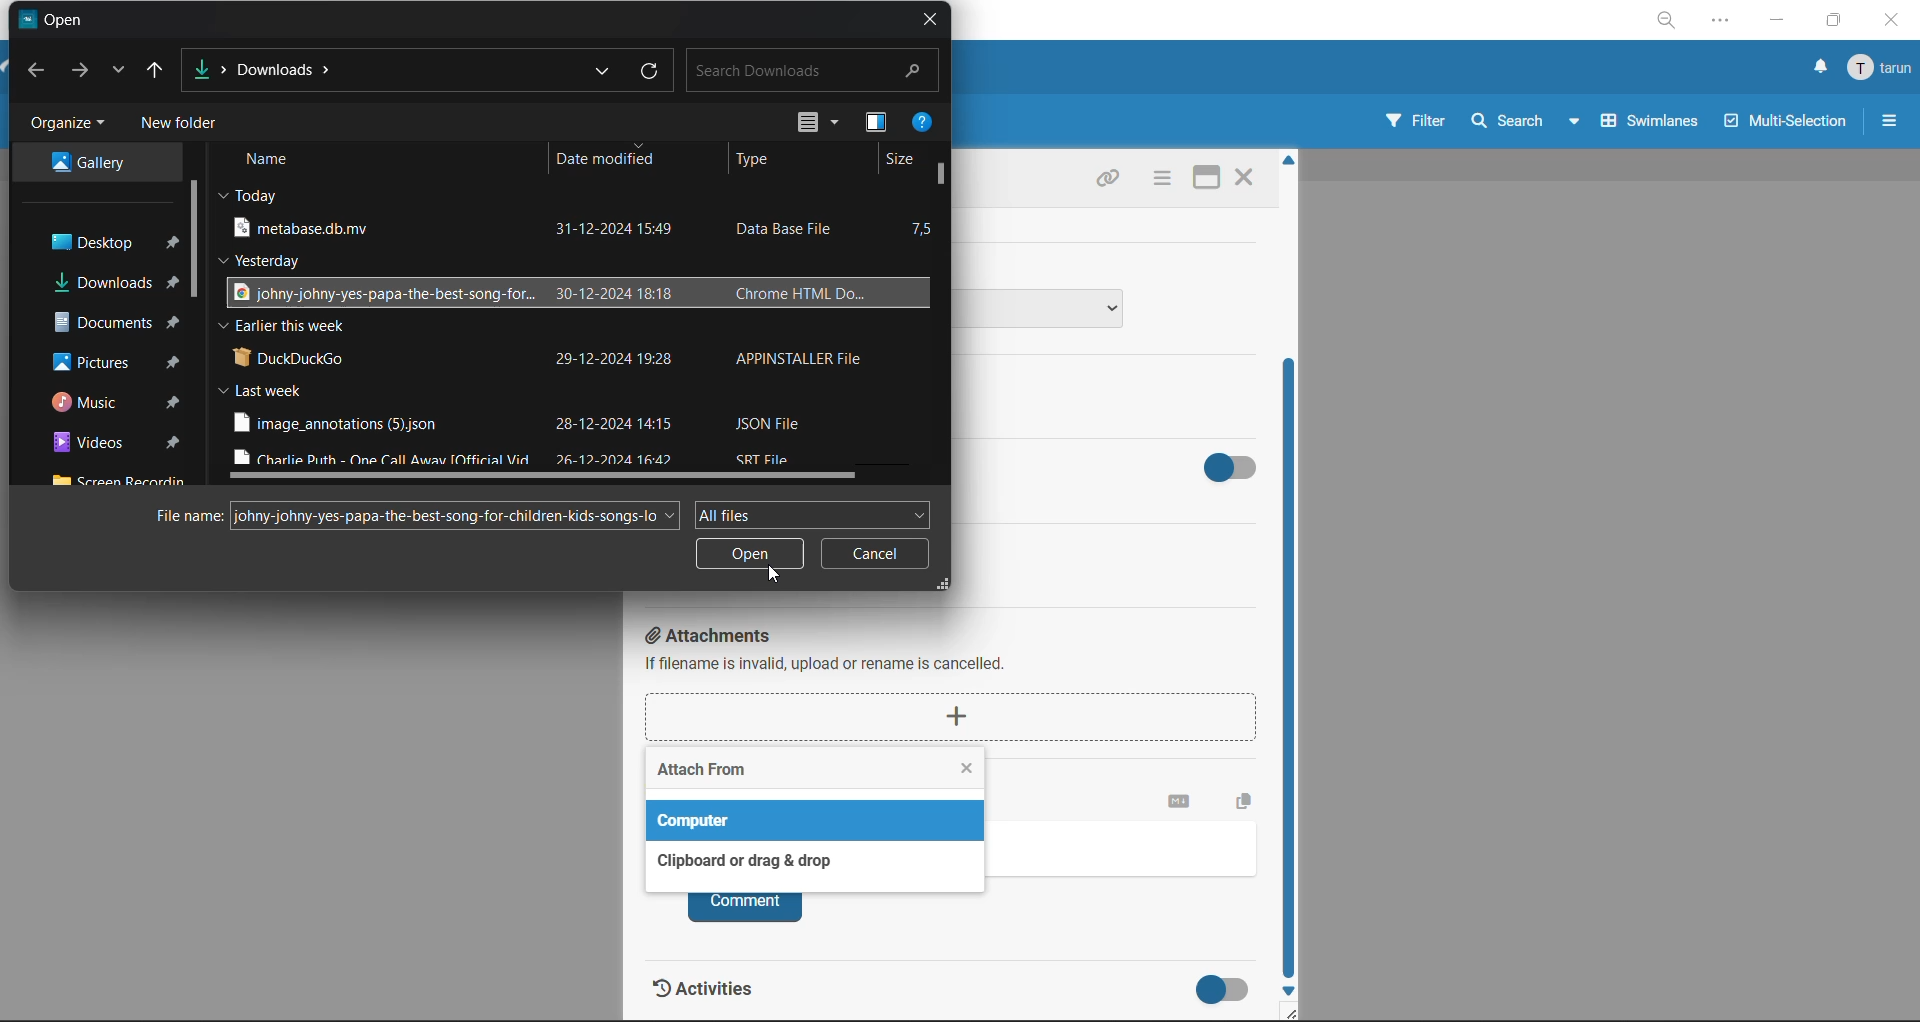 The image size is (1920, 1022). I want to click on refresh, so click(649, 73).